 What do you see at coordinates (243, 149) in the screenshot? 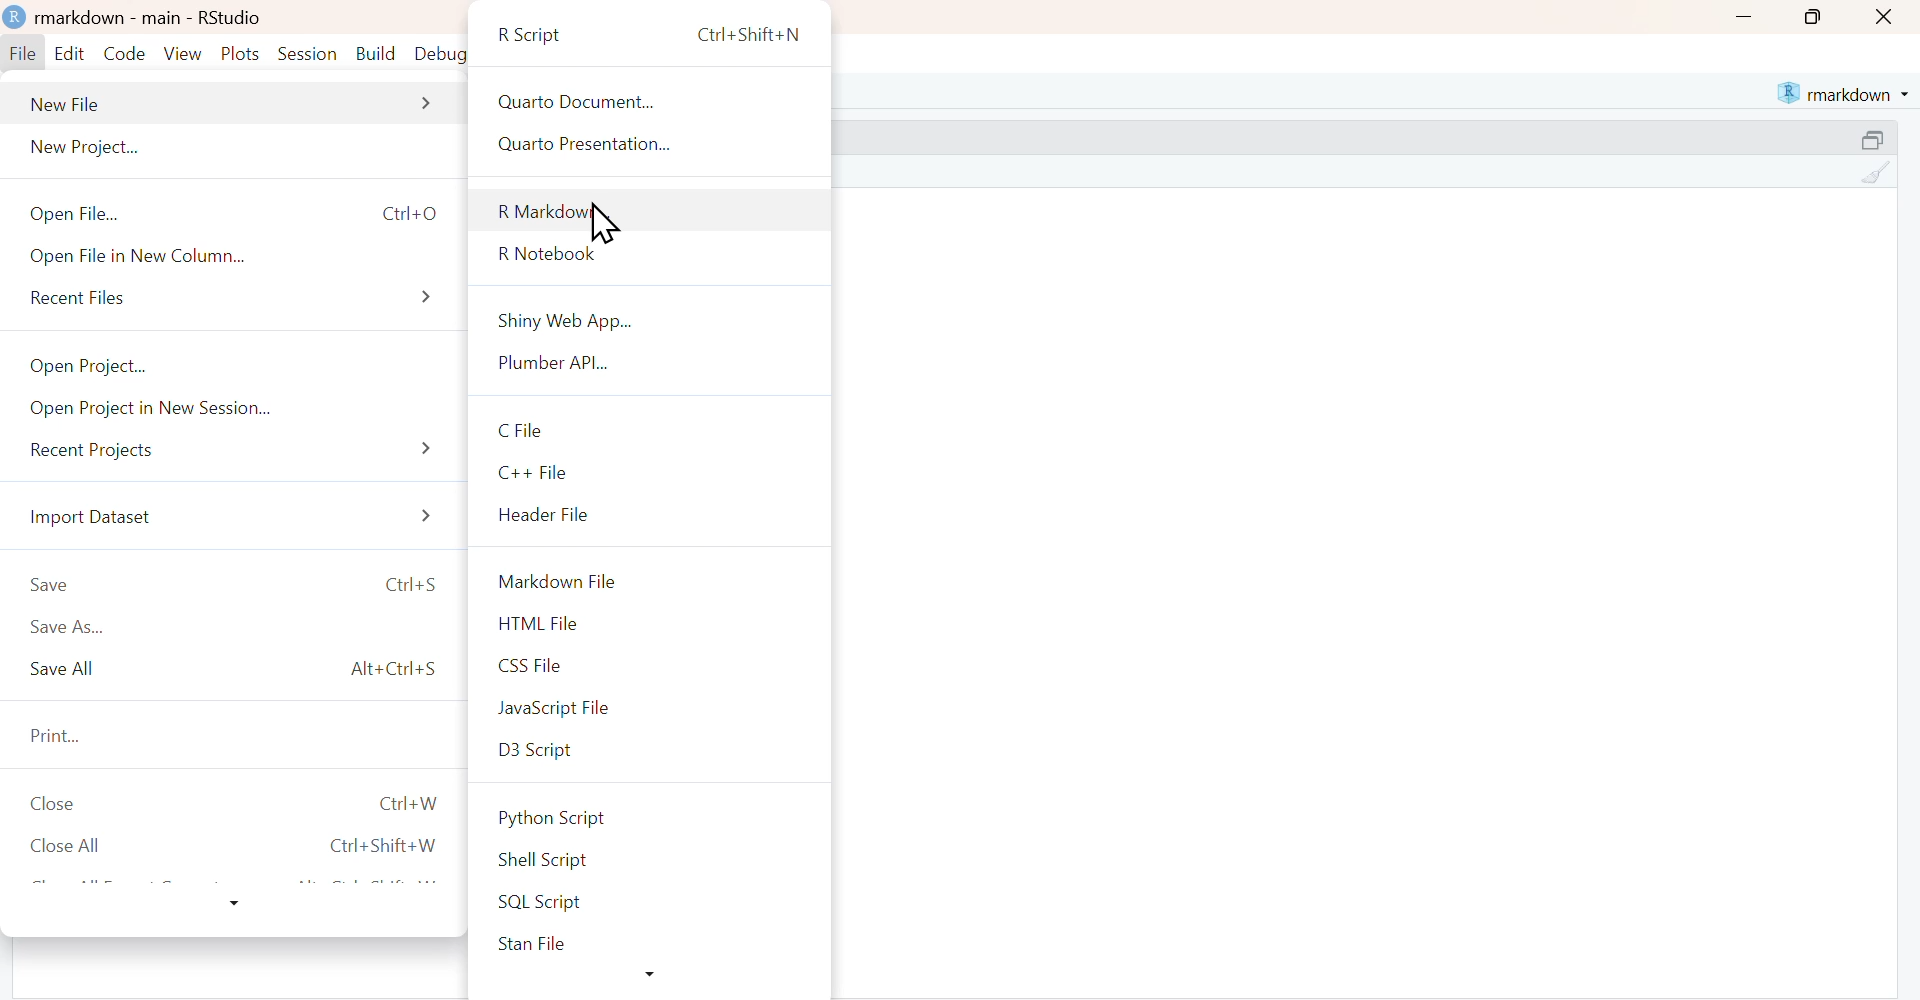
I see `new project ` at bounding box center [243, 149].